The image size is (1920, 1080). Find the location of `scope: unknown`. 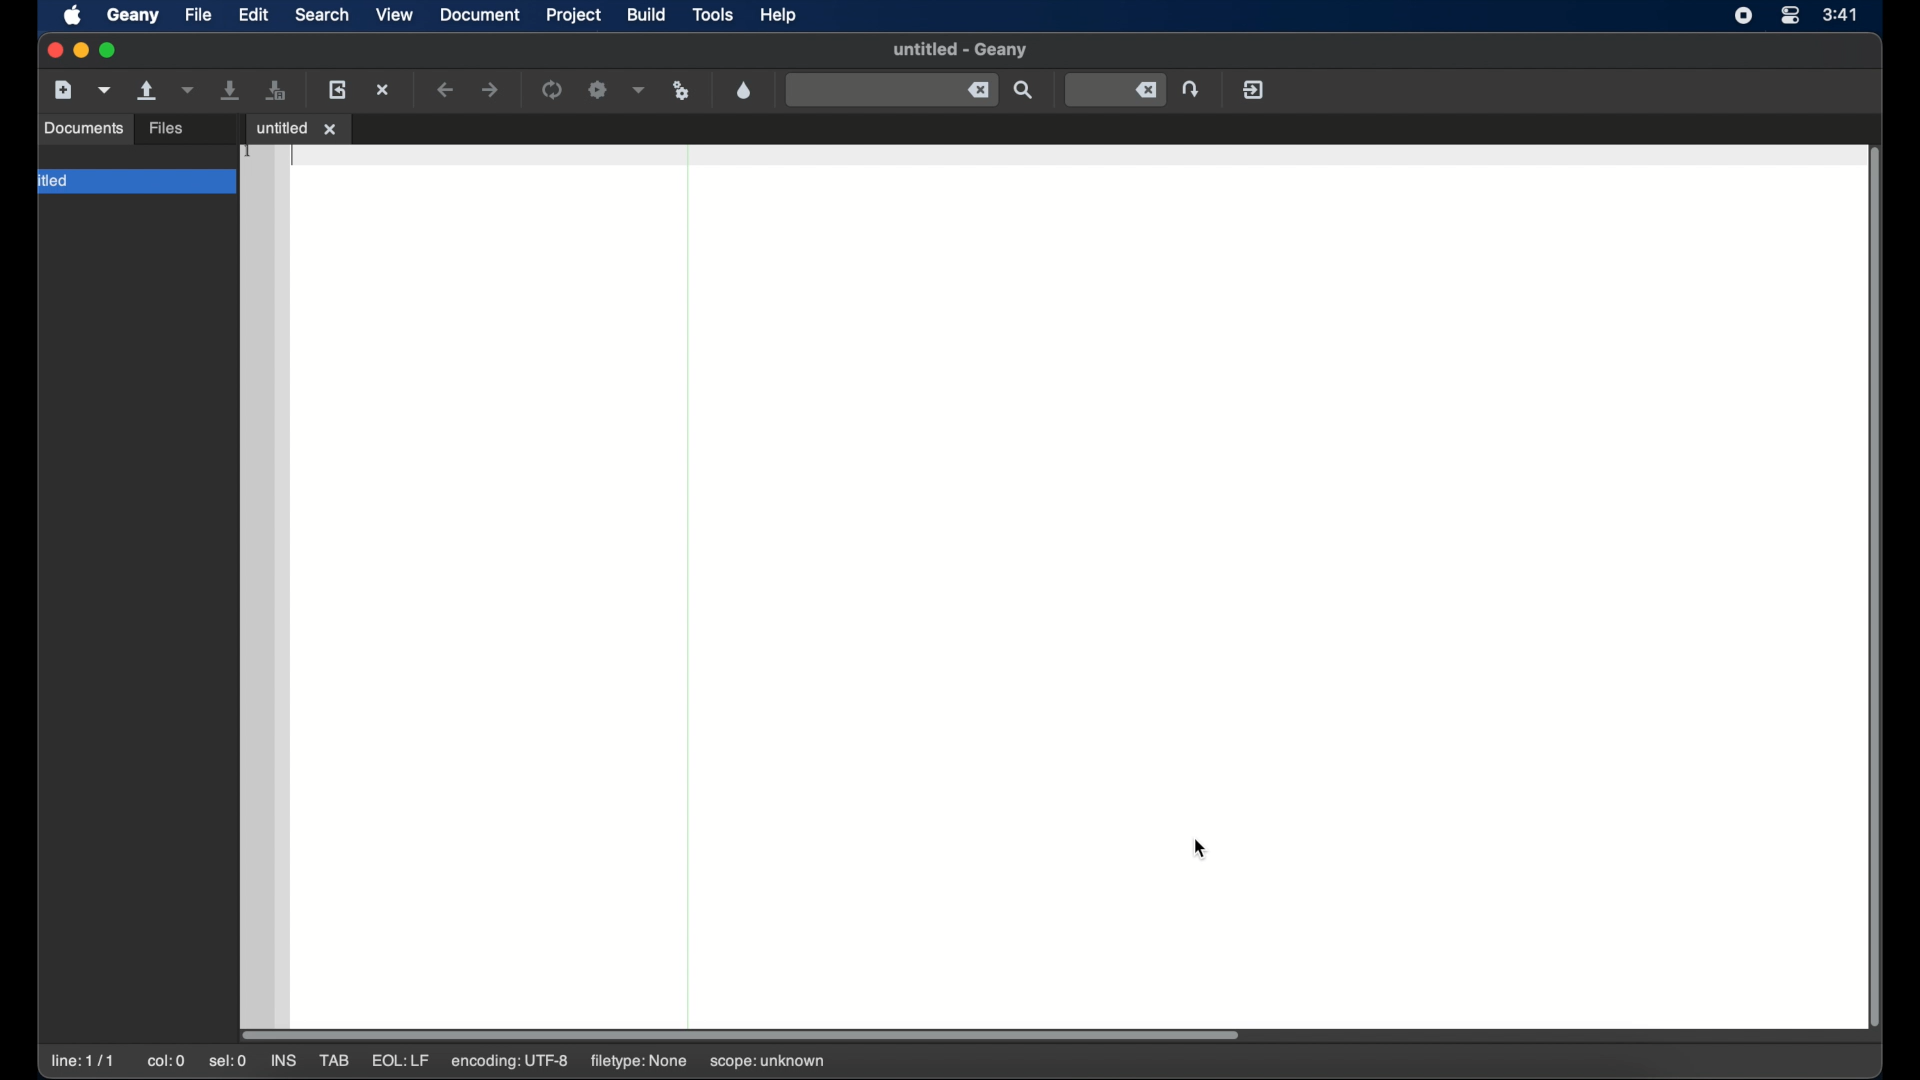

scope: unknown is located at coordinates (768, 1062).